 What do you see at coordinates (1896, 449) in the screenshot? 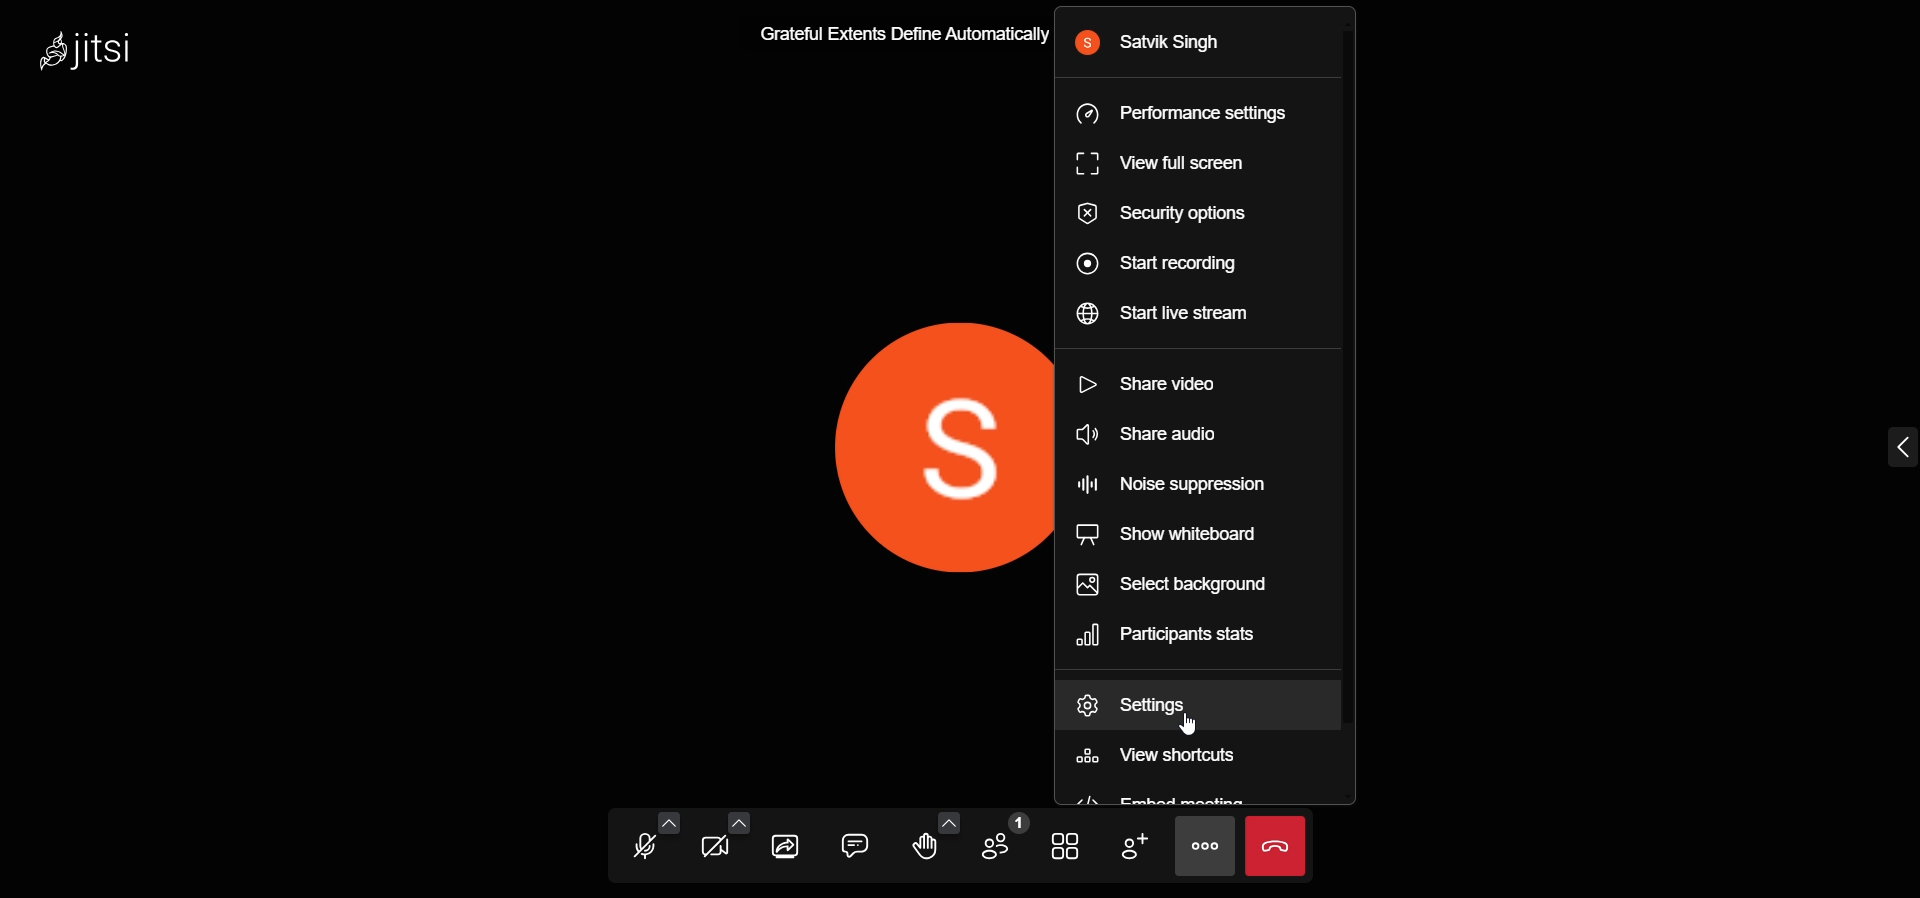
I see `expand` at bounding box center [1896, 449].